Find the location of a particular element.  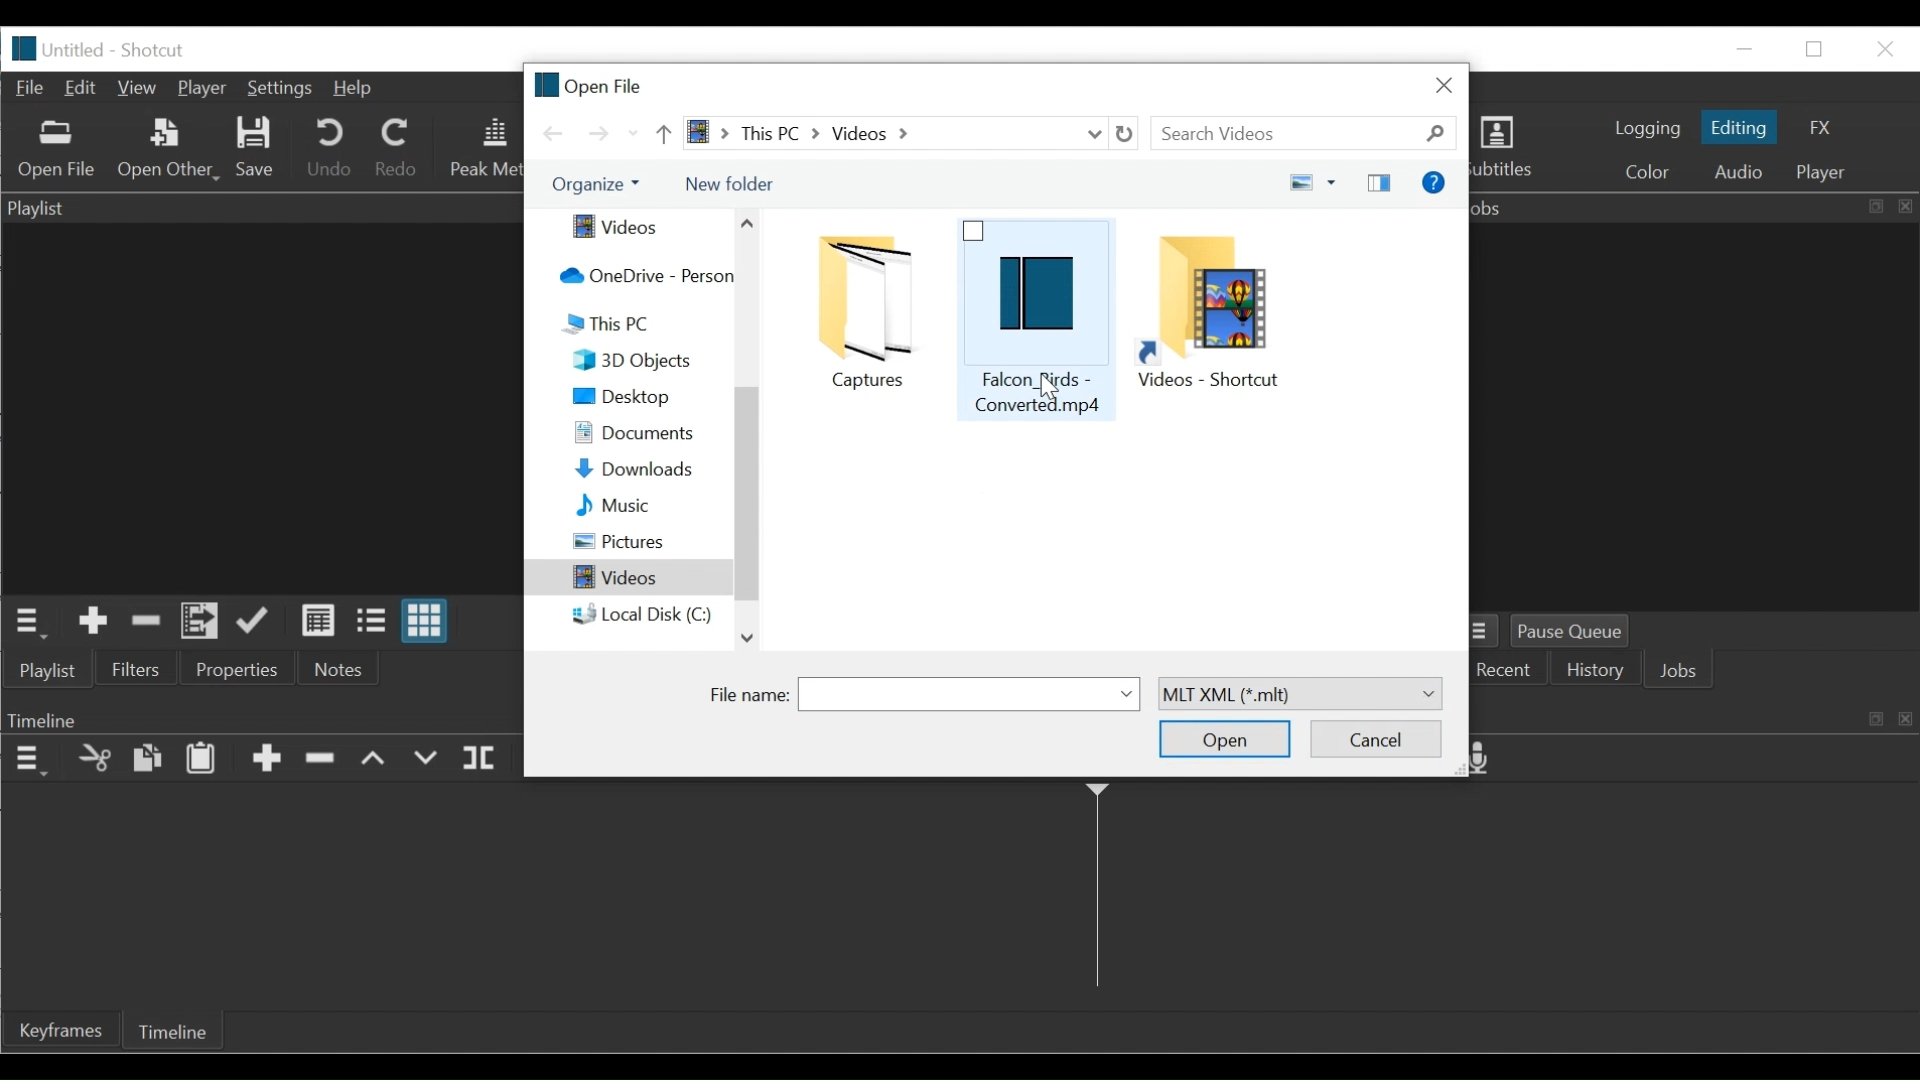

MLT XML (*.mlt) is located at coordinates (1298, 695).